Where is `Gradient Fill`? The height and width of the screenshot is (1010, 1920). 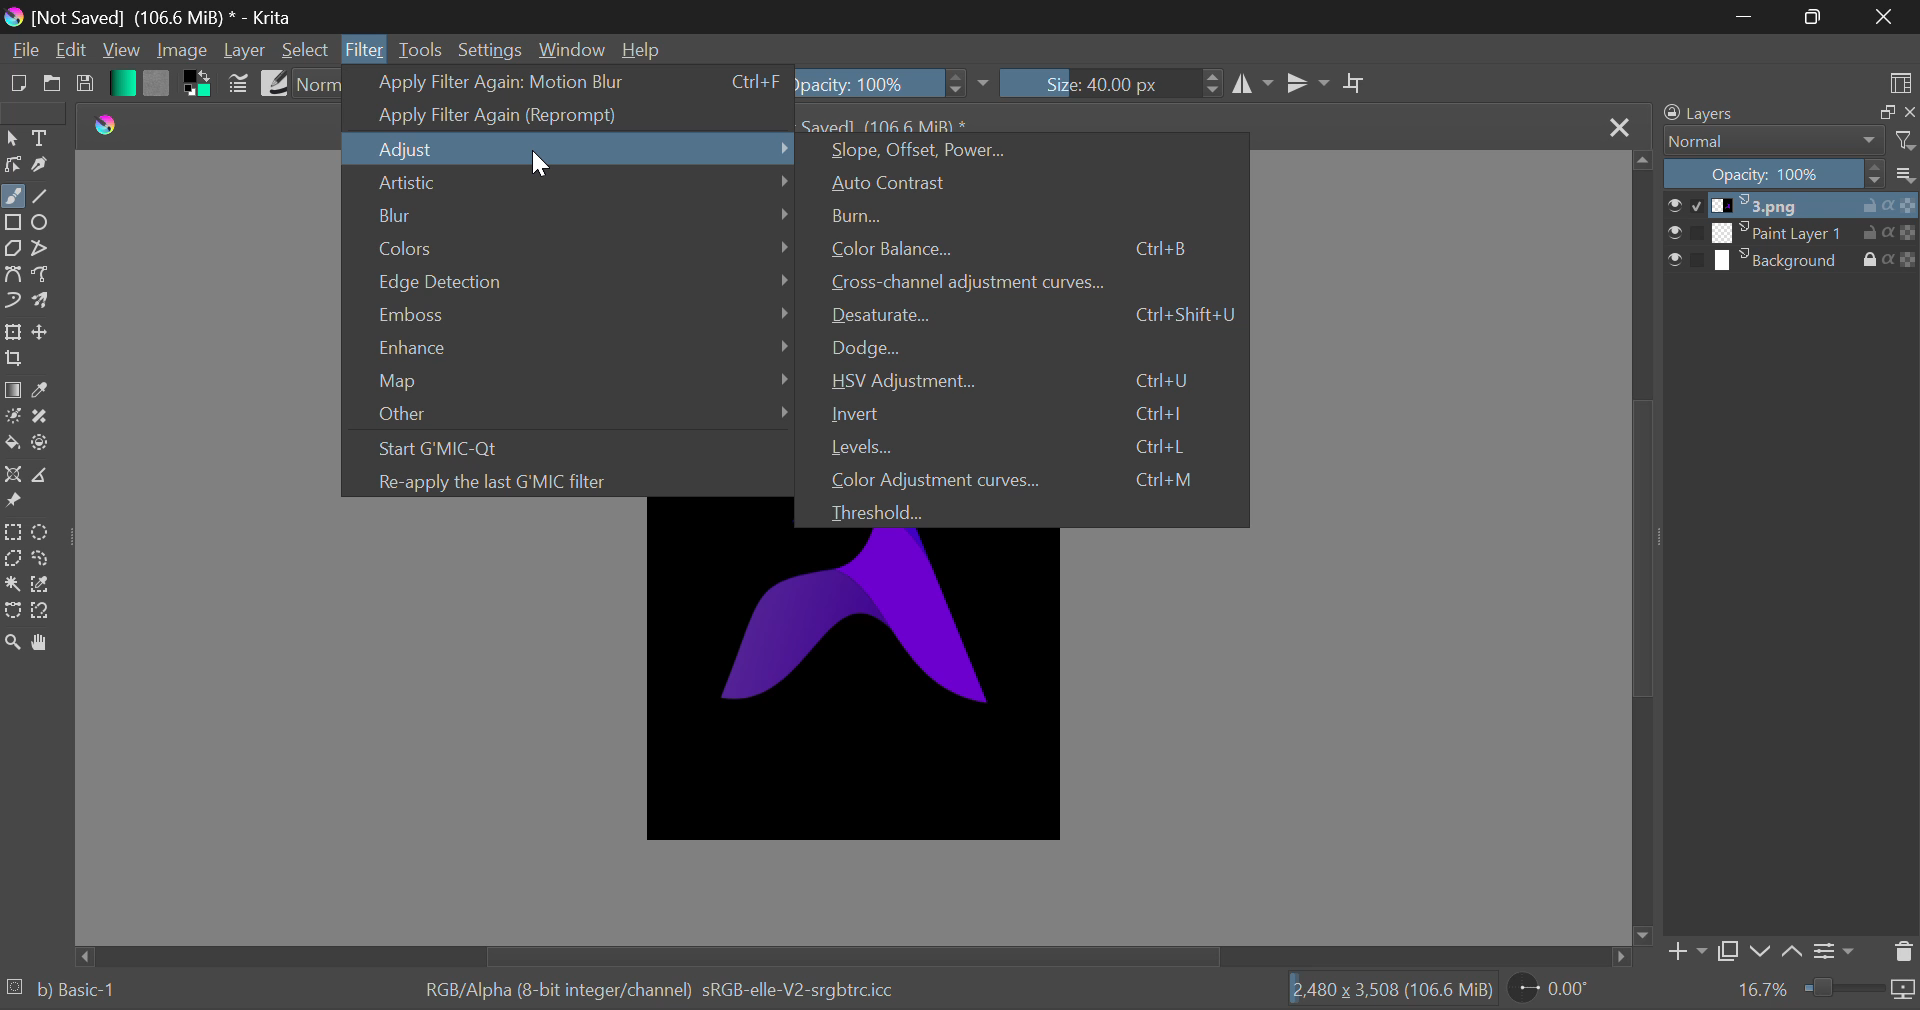
Gradient Fill is located at coordinates (13, 390).